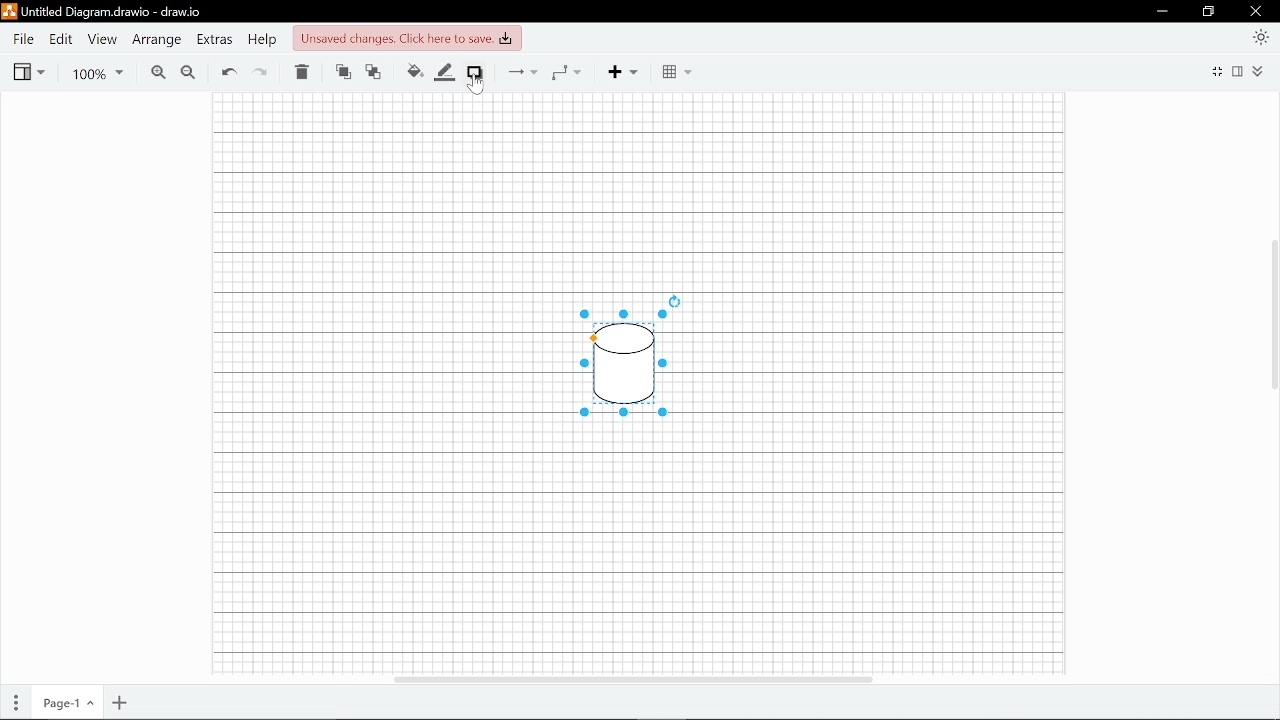 The image size is (1280, 720). I want to click on Cursor, so click(477, 82).